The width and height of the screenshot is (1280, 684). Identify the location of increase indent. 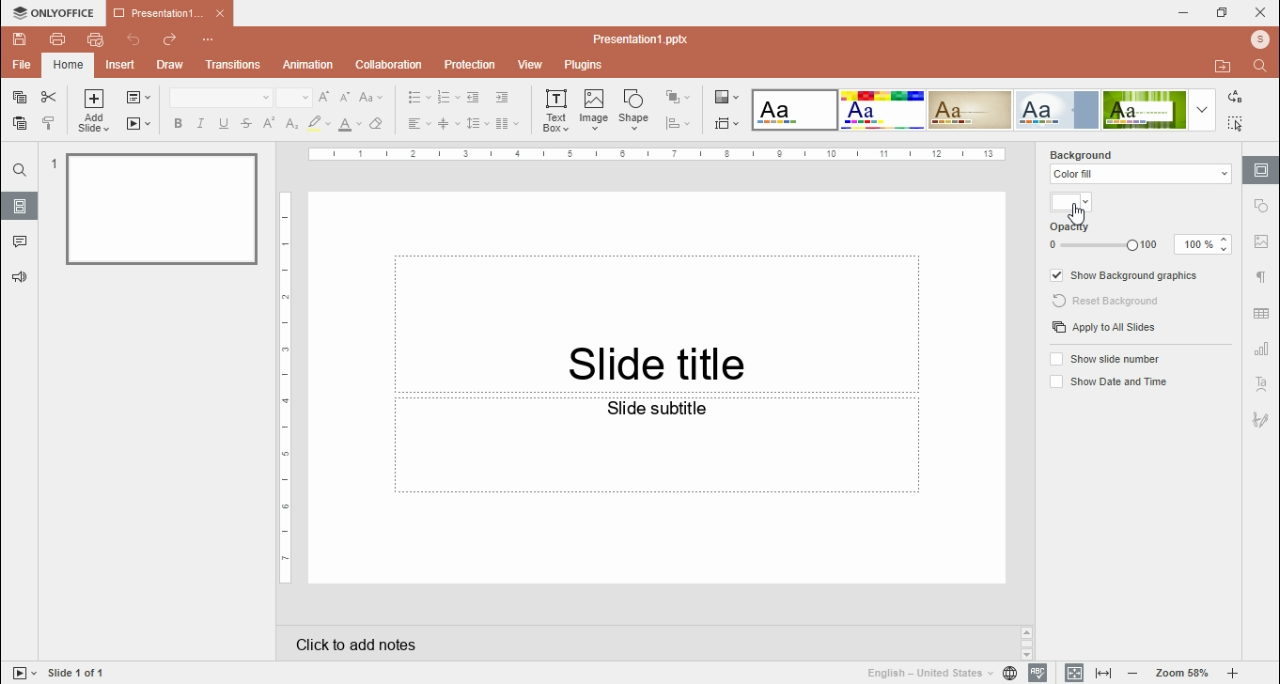
(501, 98).